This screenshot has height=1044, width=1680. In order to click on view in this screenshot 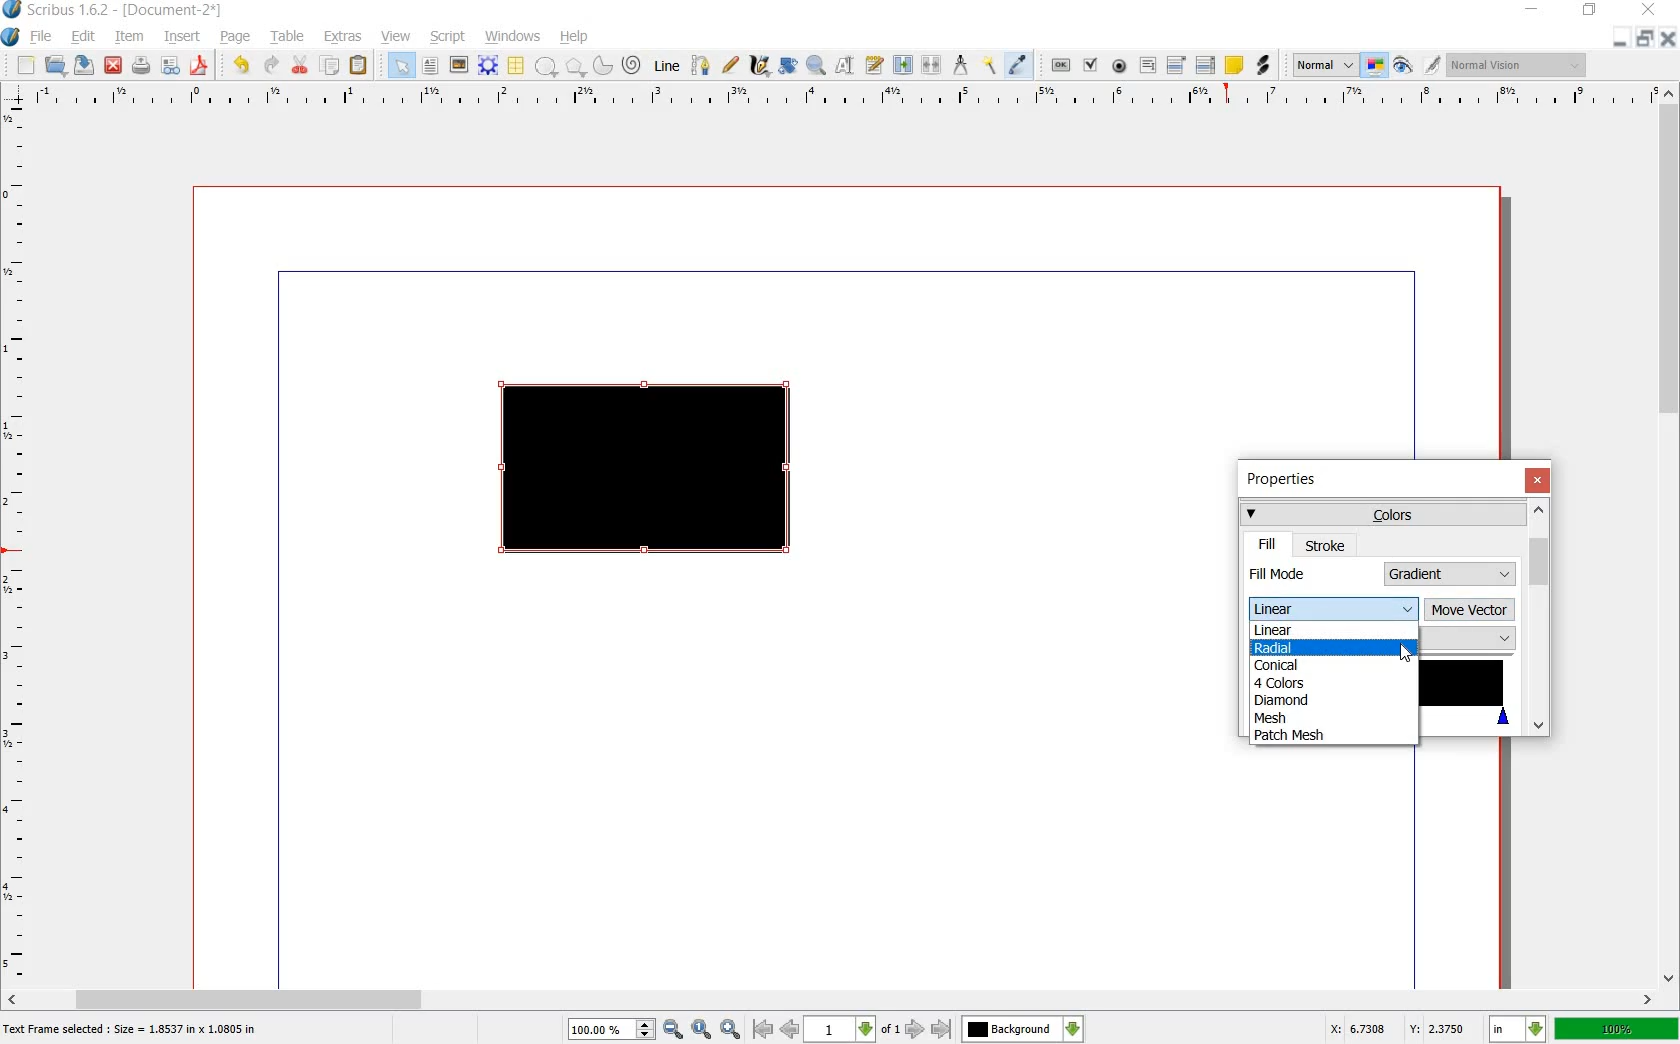, I will do `click(397, 37)`.